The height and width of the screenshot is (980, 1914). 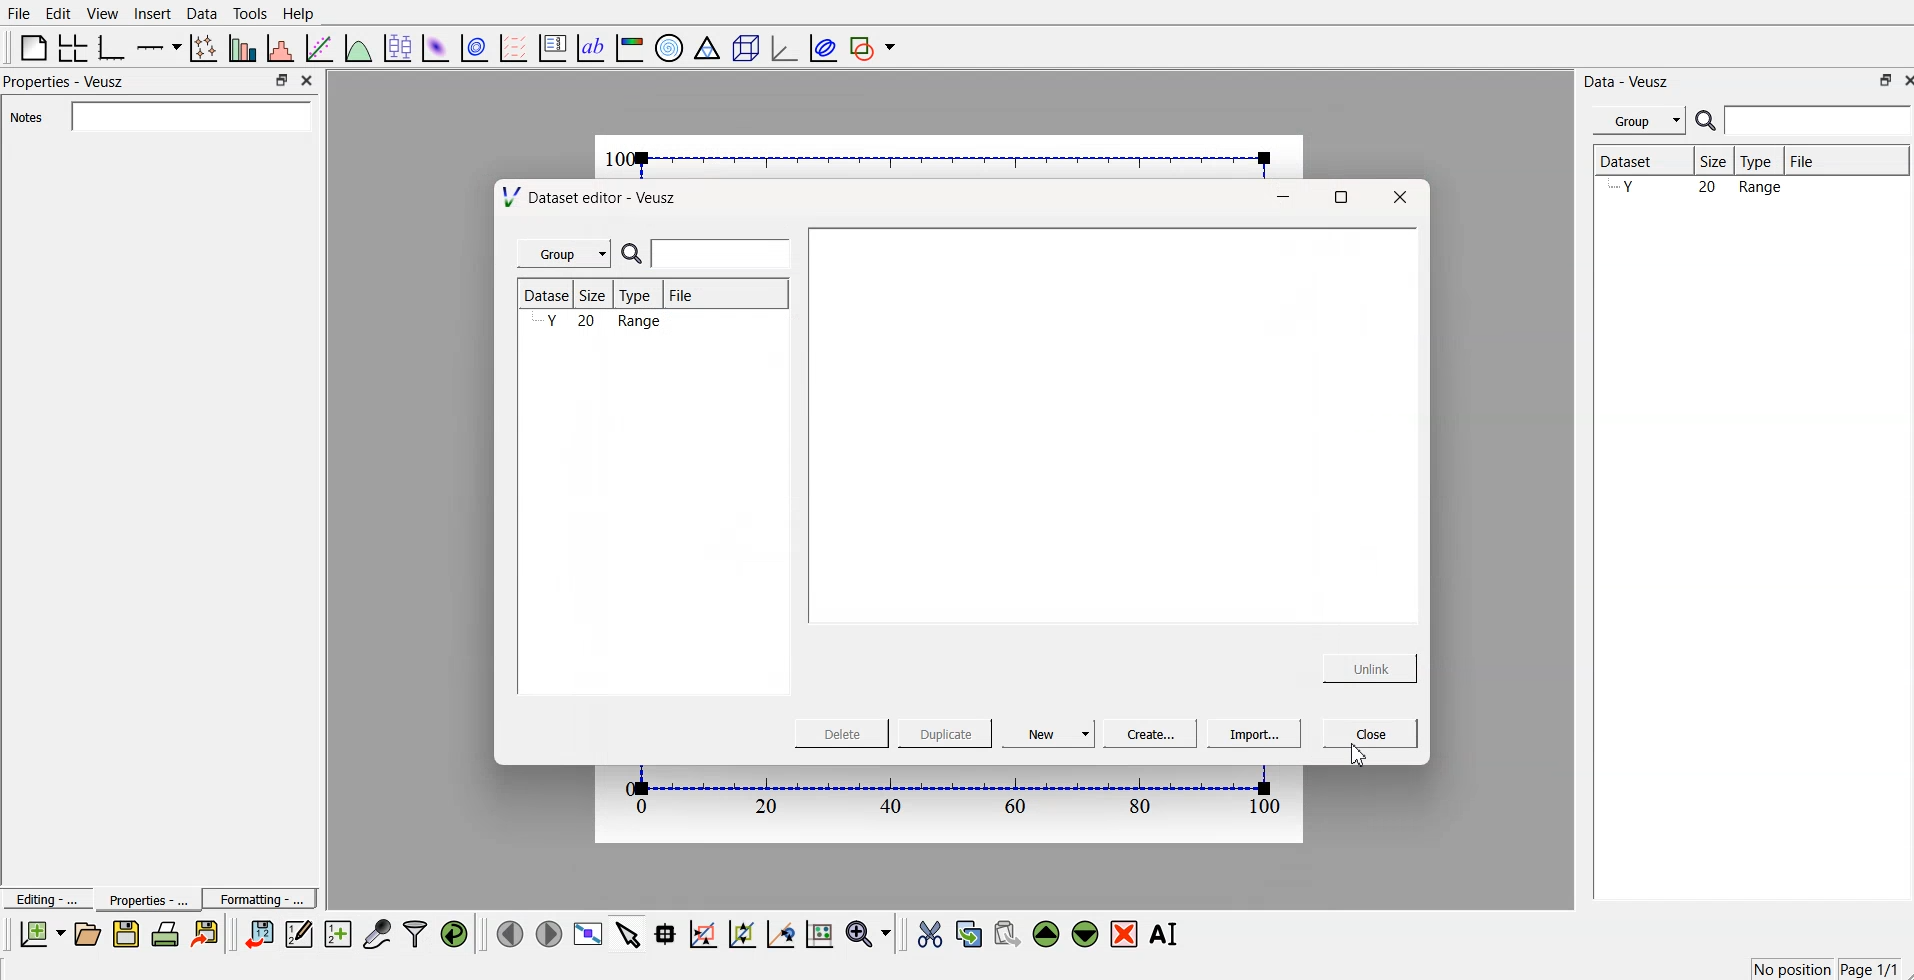 I want to click on plot key, so click(x=553, y=46).